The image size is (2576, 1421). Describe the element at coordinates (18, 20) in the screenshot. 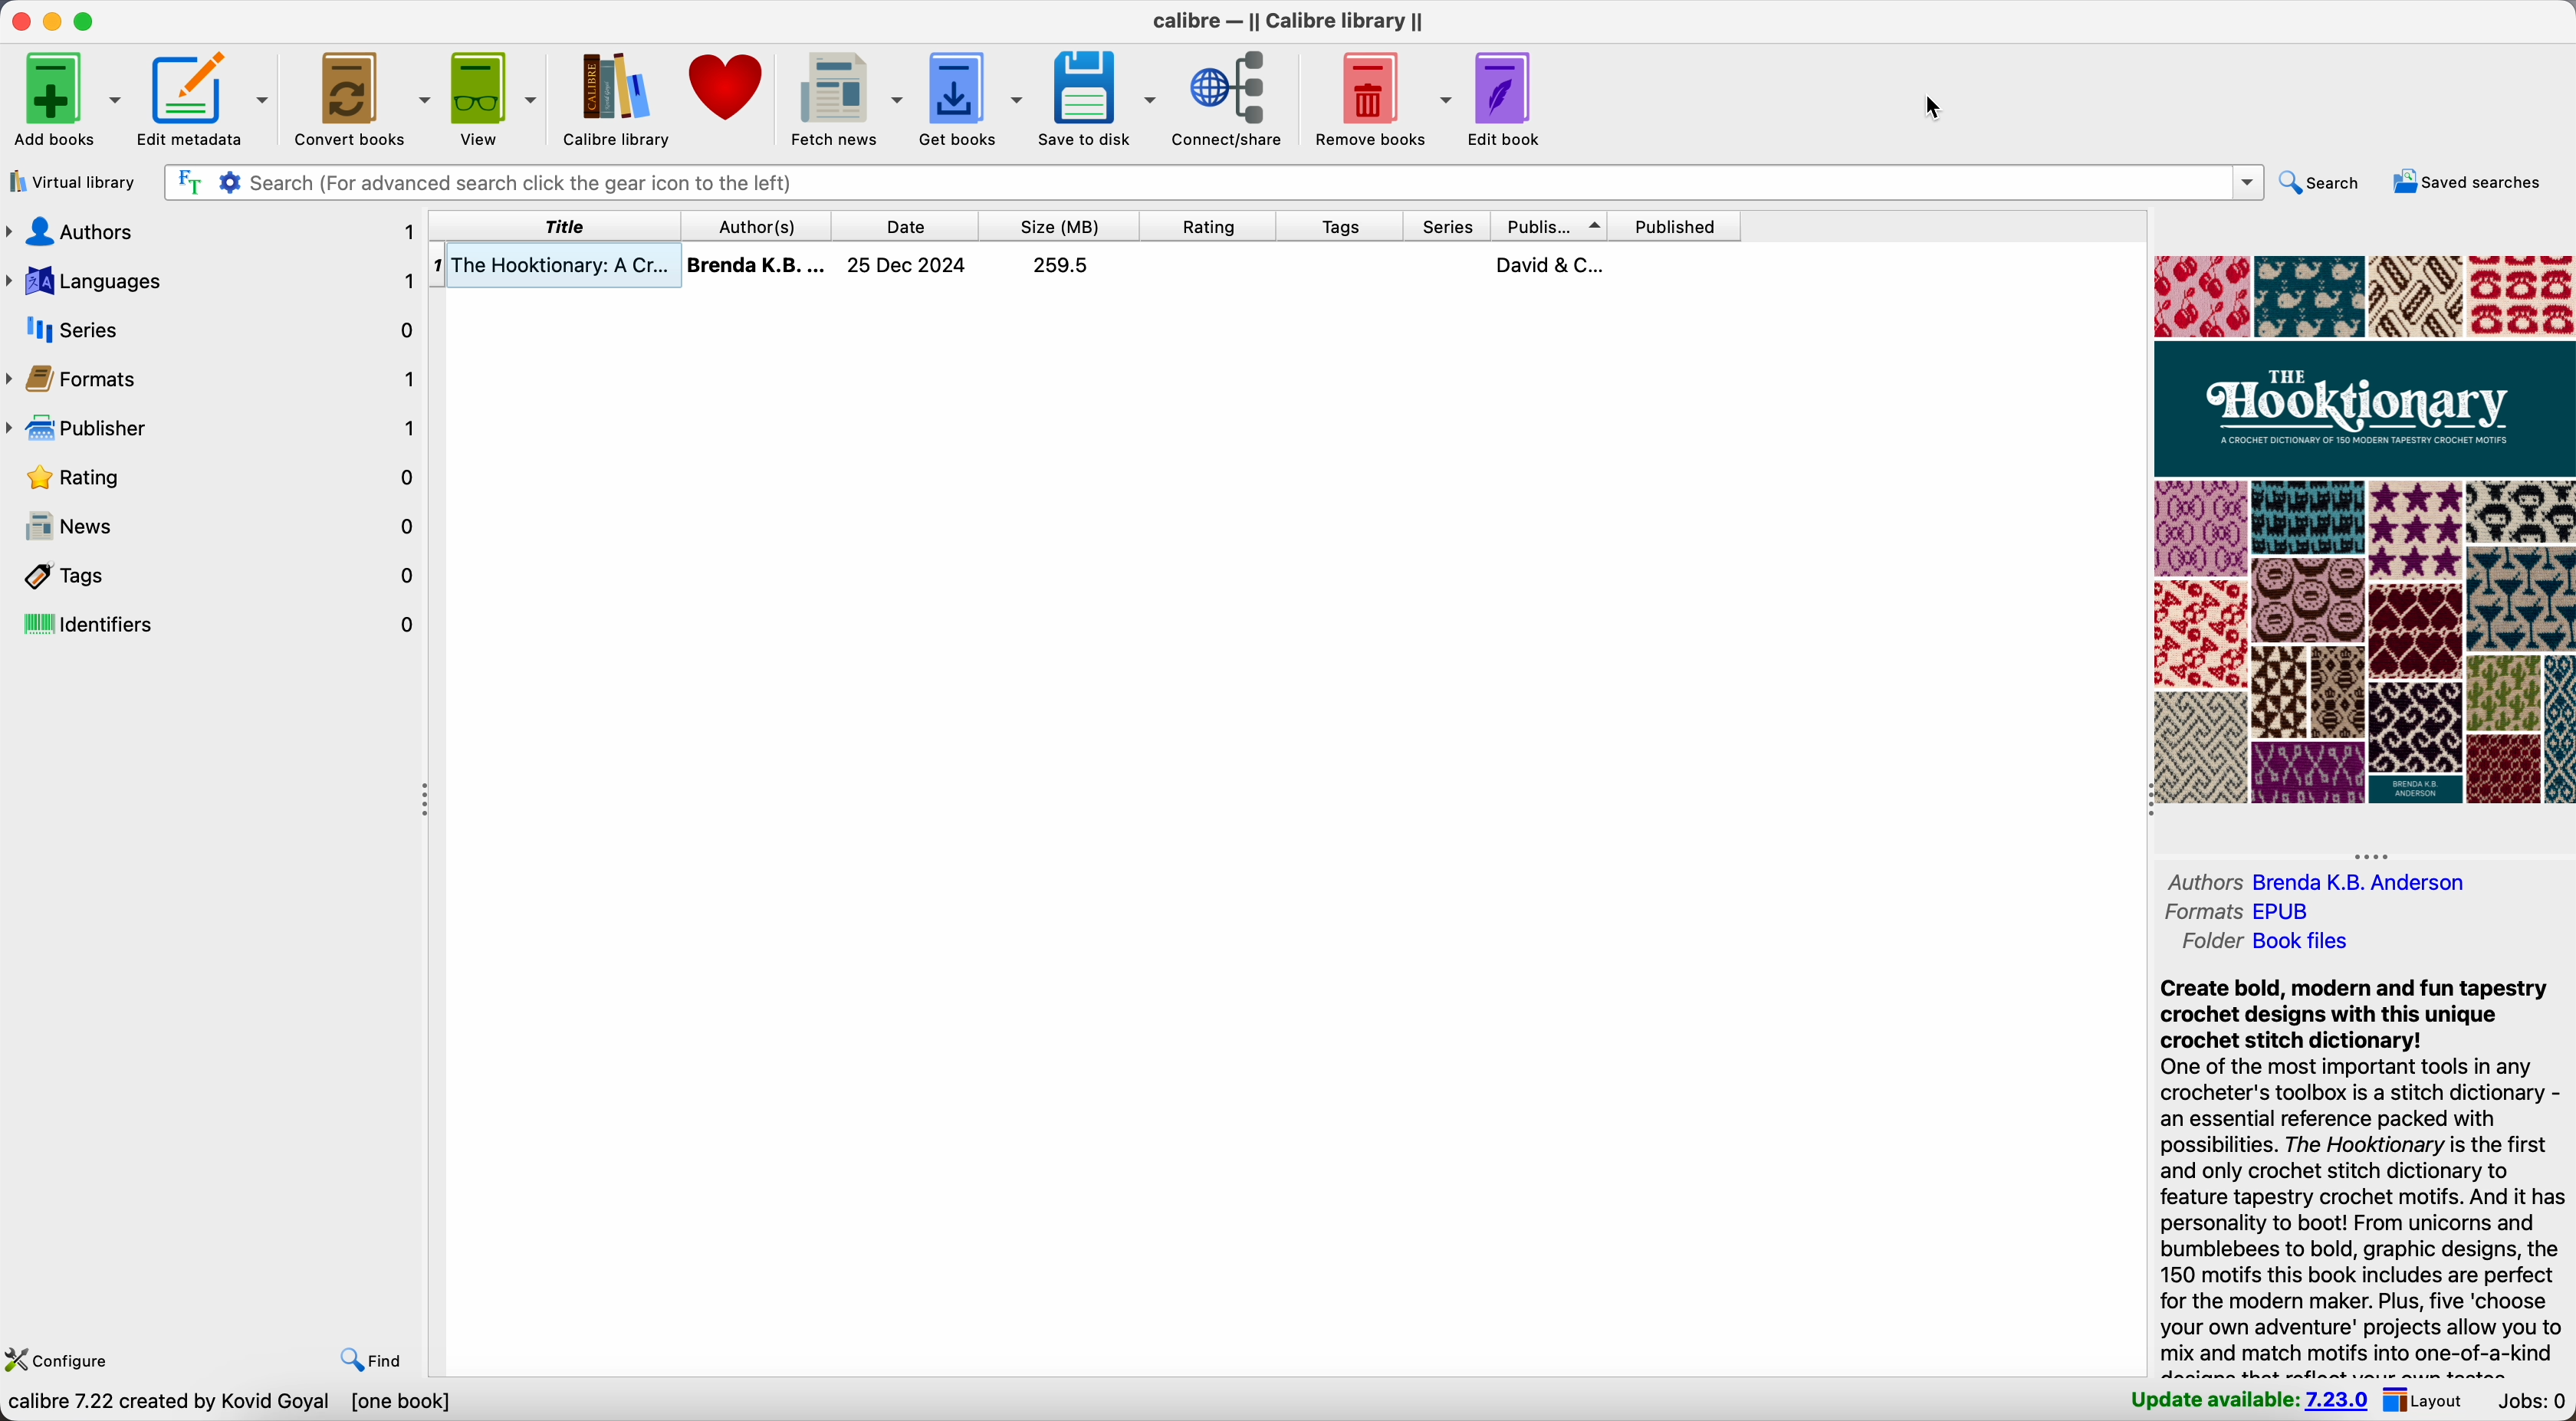

I see `close program` at that location.